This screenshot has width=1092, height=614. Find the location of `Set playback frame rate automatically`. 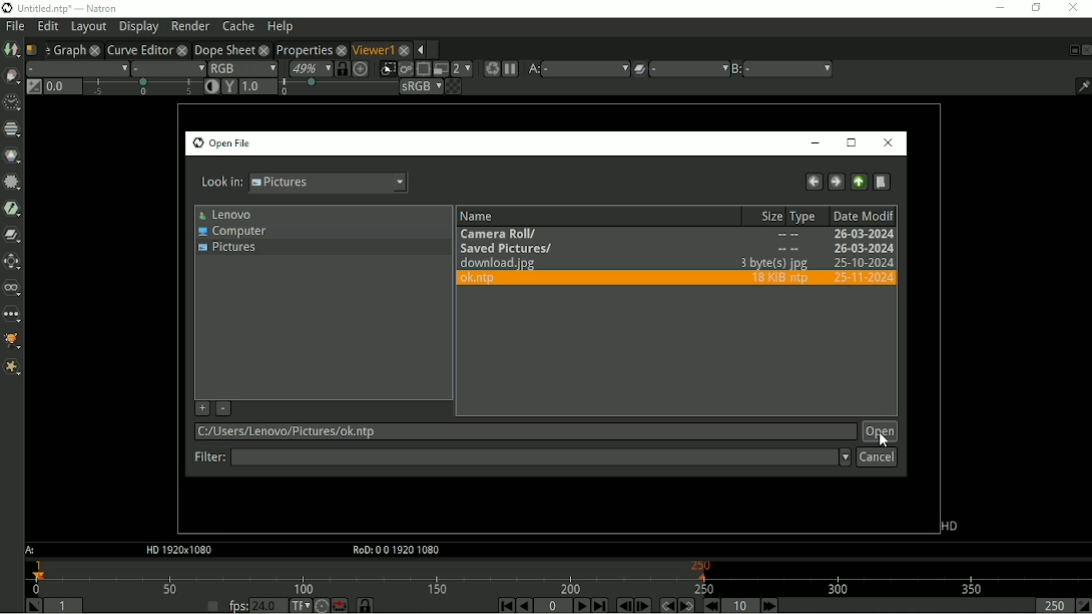

Set playback frame rate automatically is located at coordinates (212, 605).